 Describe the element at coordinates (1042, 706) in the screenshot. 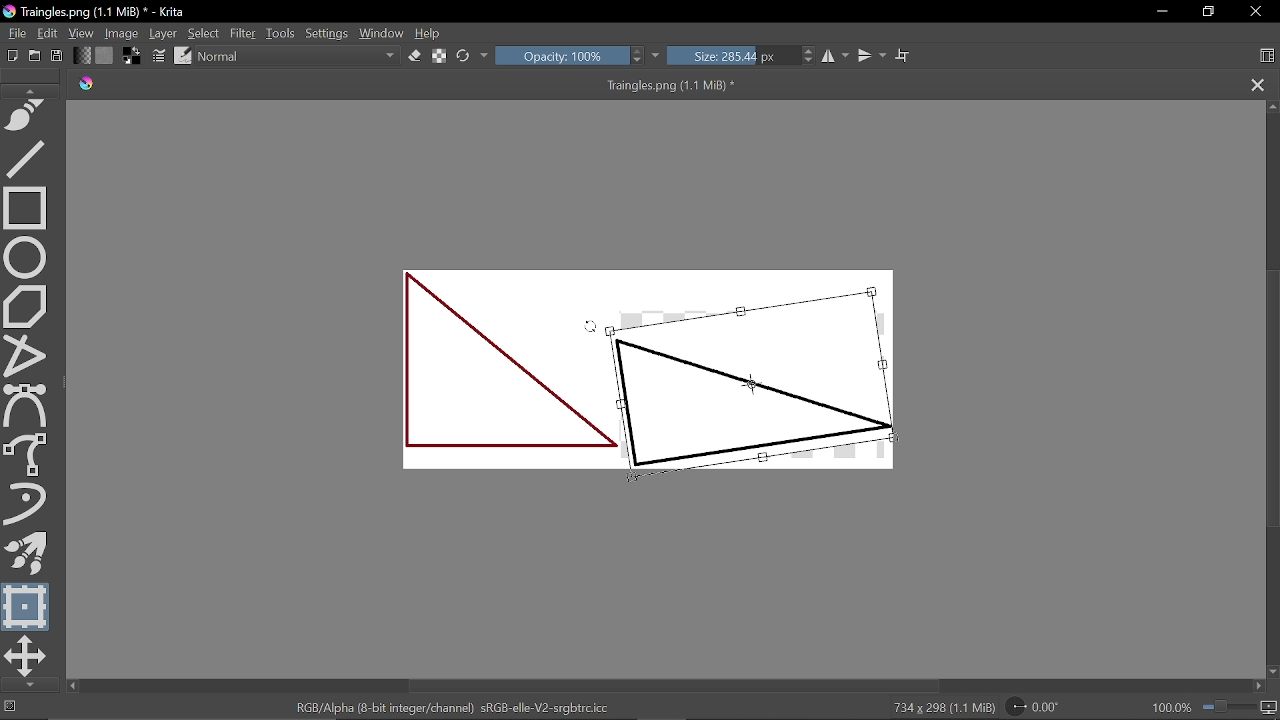

I see `Rotate` at that location.